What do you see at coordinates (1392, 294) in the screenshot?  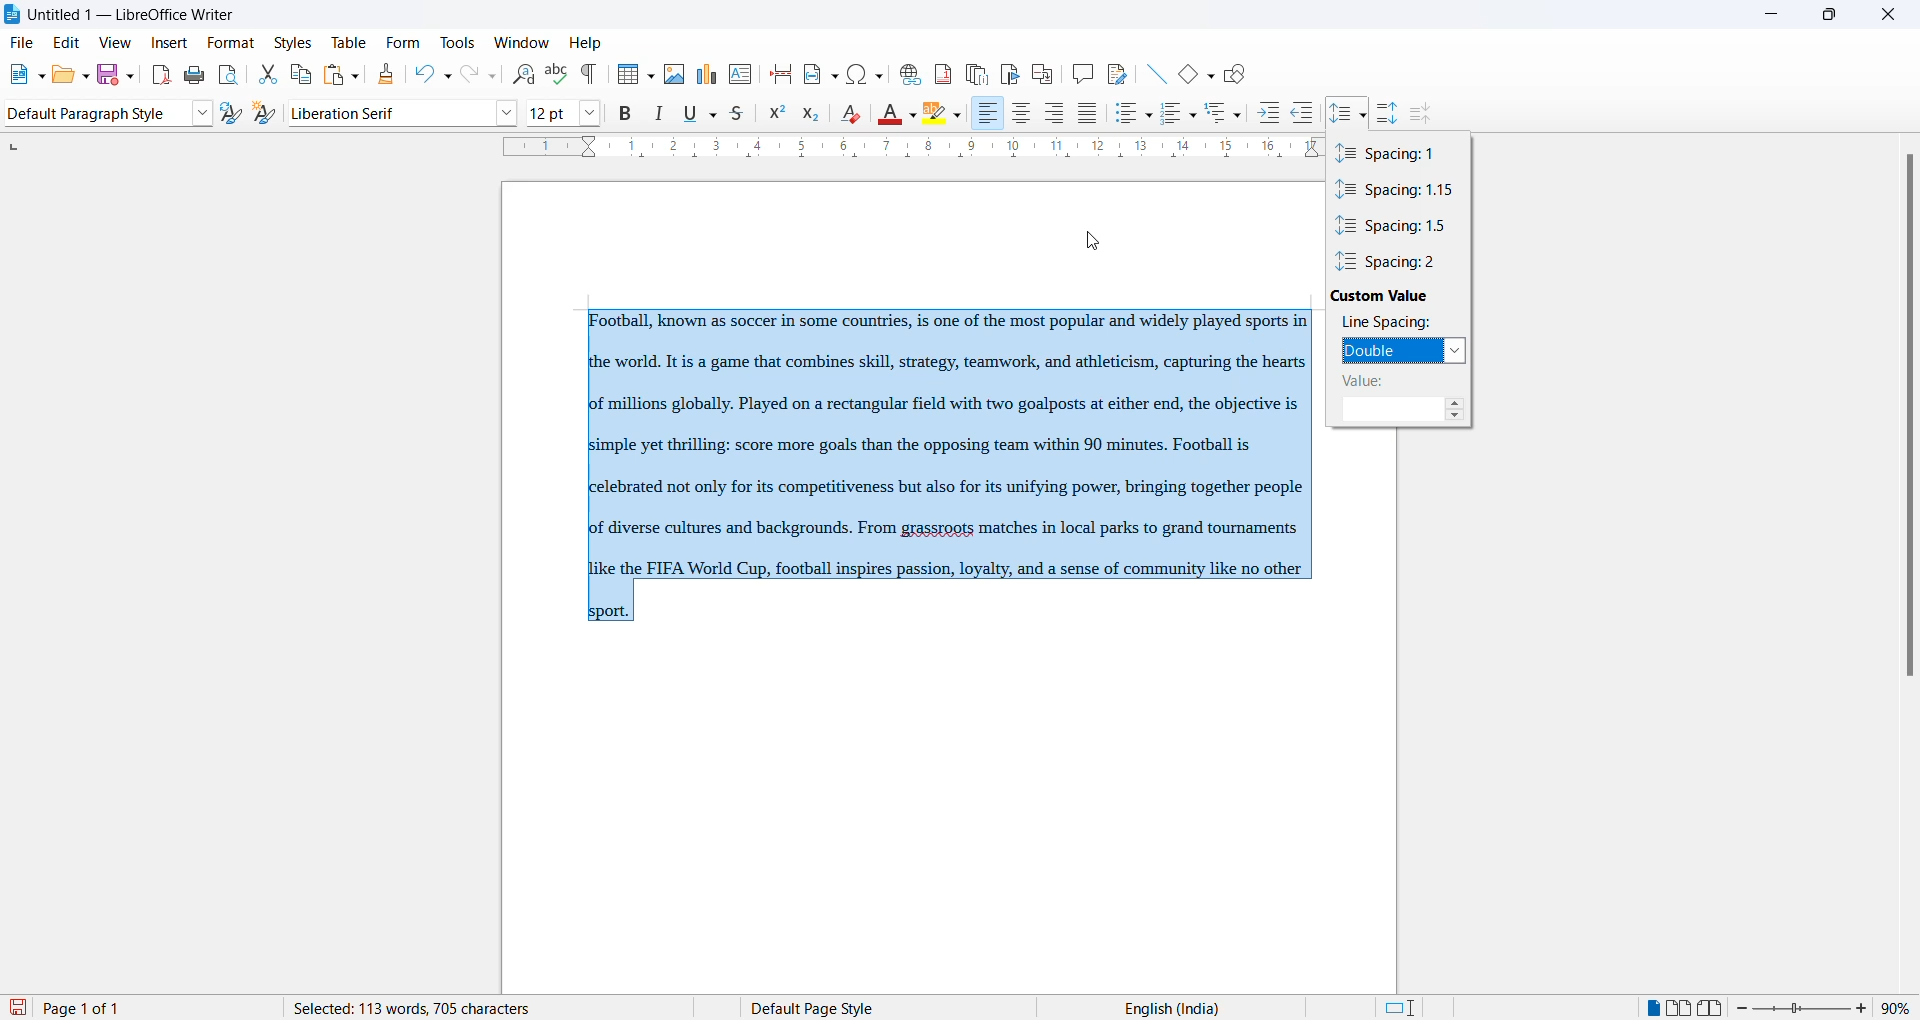 I see `custom value` at bounding box center [1392, 294].